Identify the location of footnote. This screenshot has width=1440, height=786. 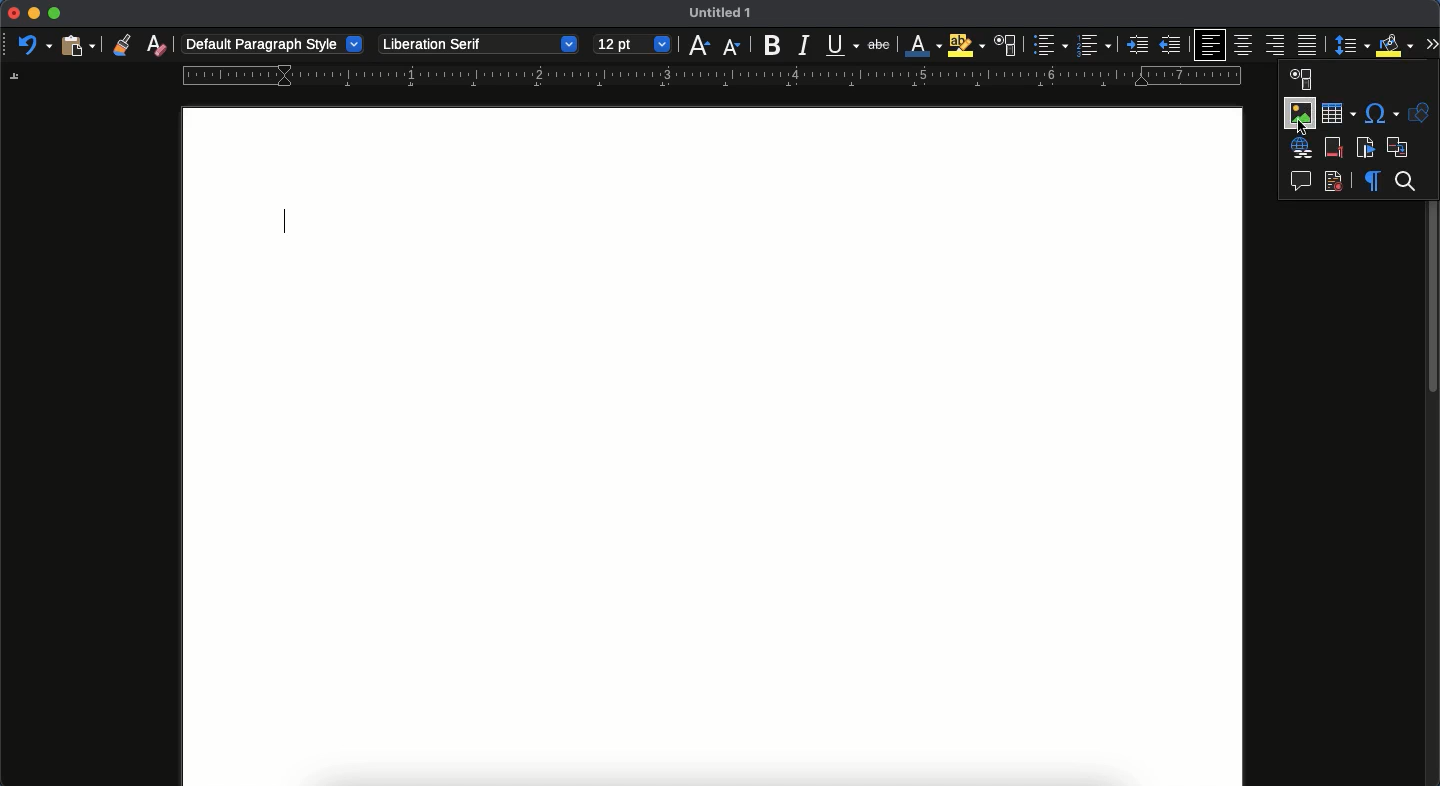
(1335, 147).